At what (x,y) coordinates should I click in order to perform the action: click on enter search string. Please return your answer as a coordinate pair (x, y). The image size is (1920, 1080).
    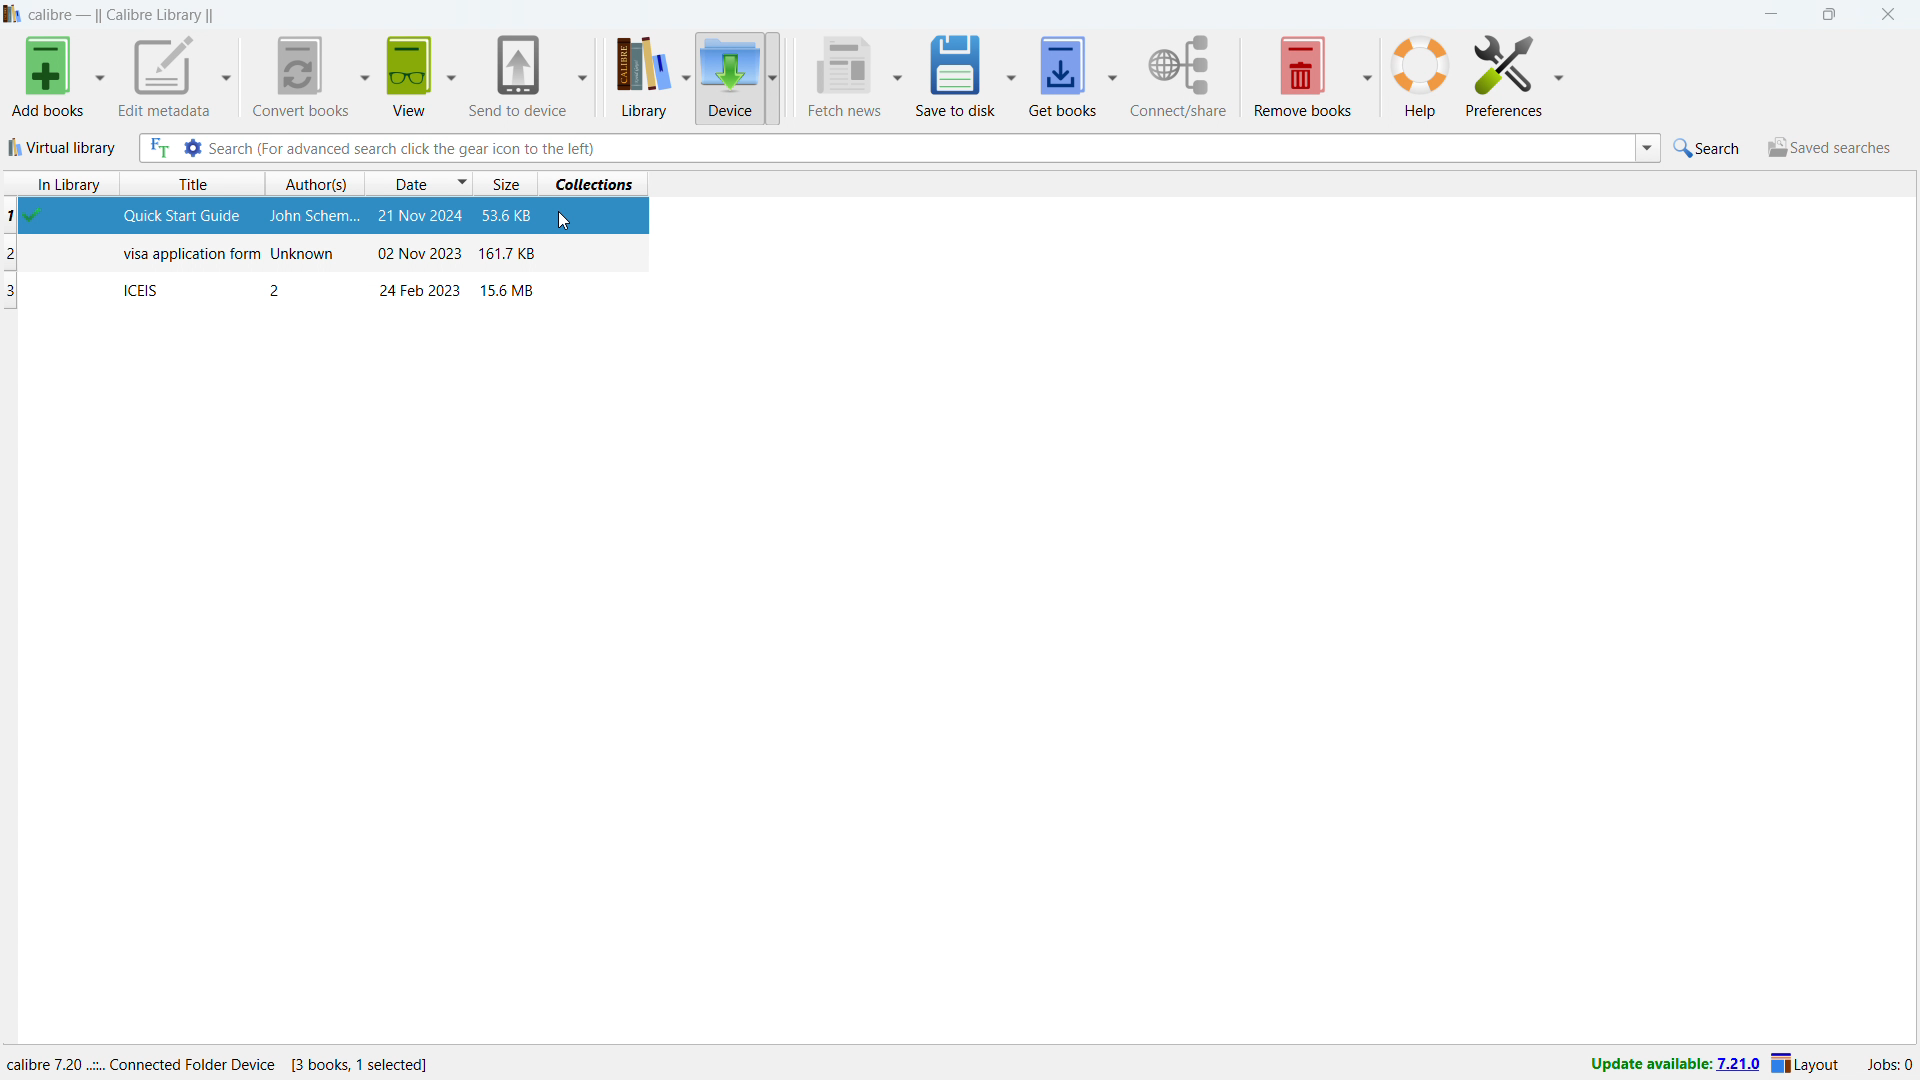
    Looking at the image, I should click on (920, 148).